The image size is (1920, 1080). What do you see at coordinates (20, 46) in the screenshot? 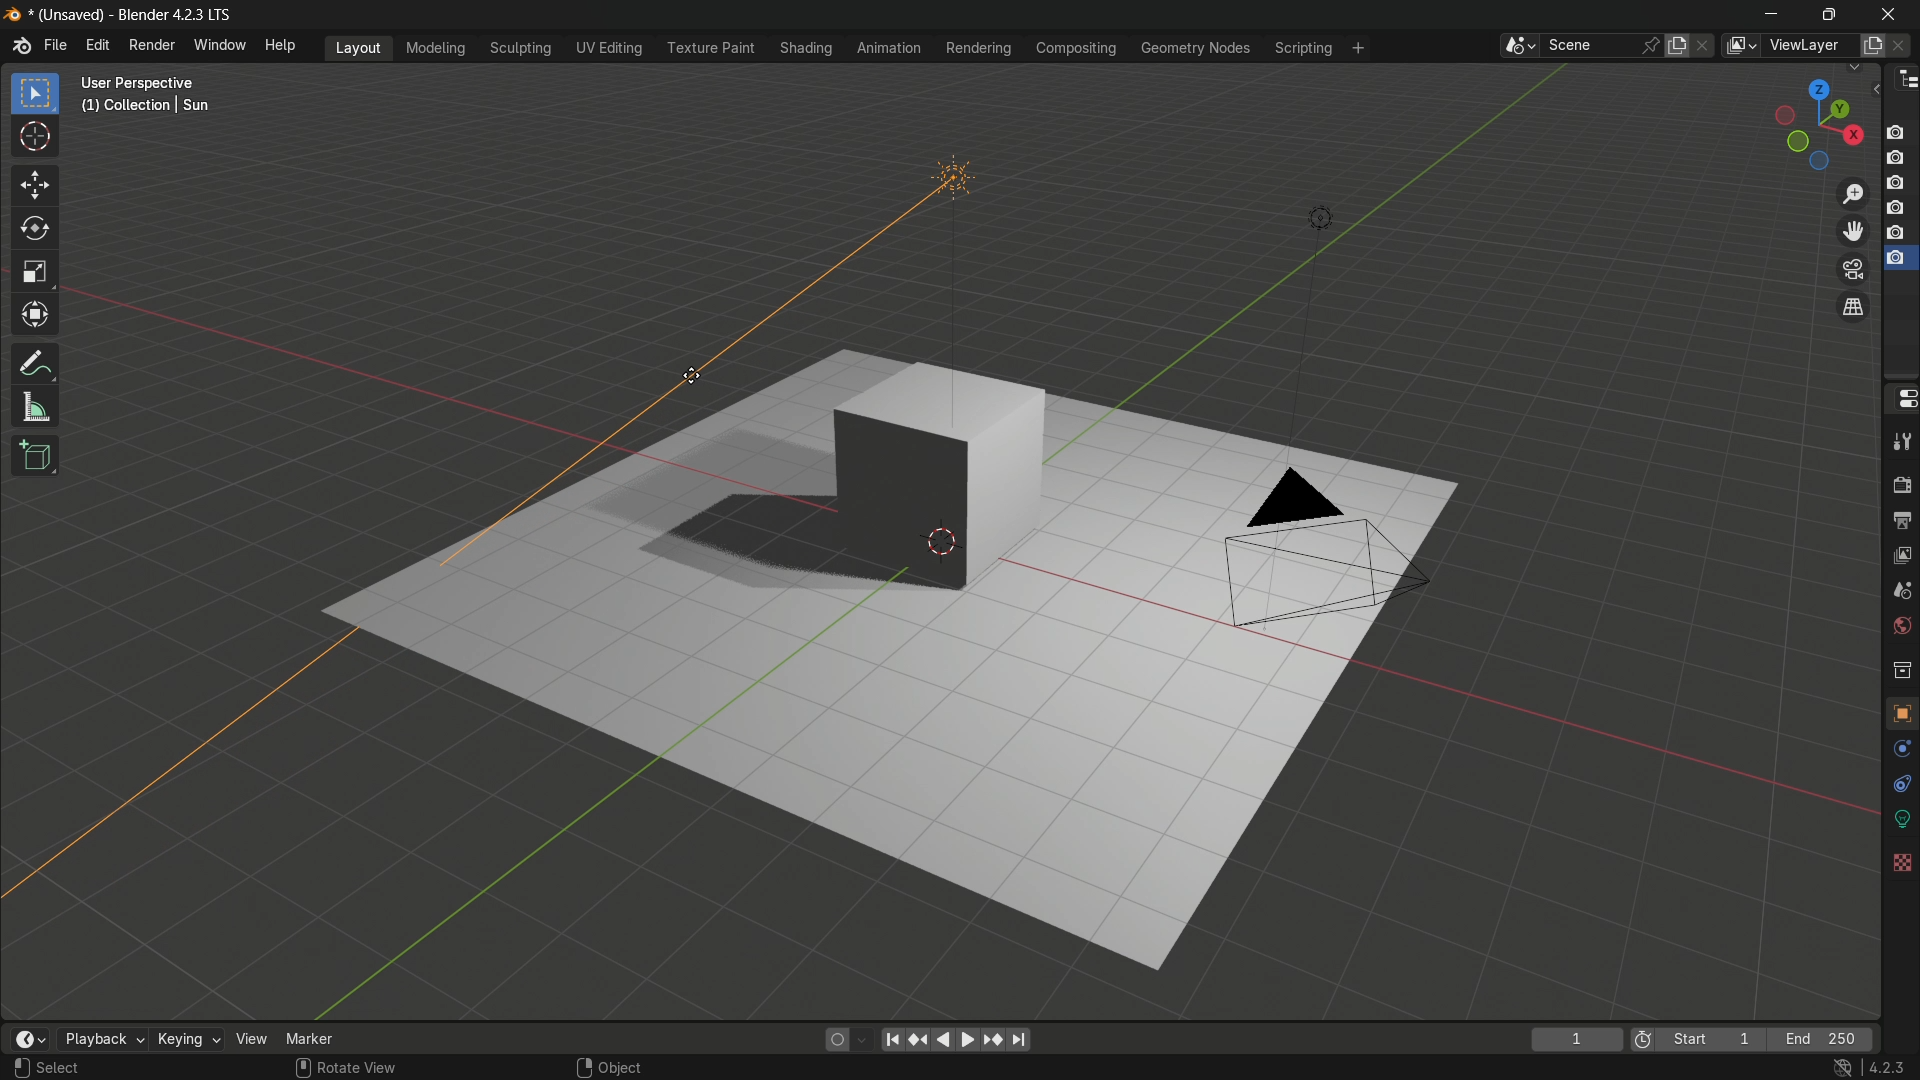
I see `logo` at bounding box center [20, 46].